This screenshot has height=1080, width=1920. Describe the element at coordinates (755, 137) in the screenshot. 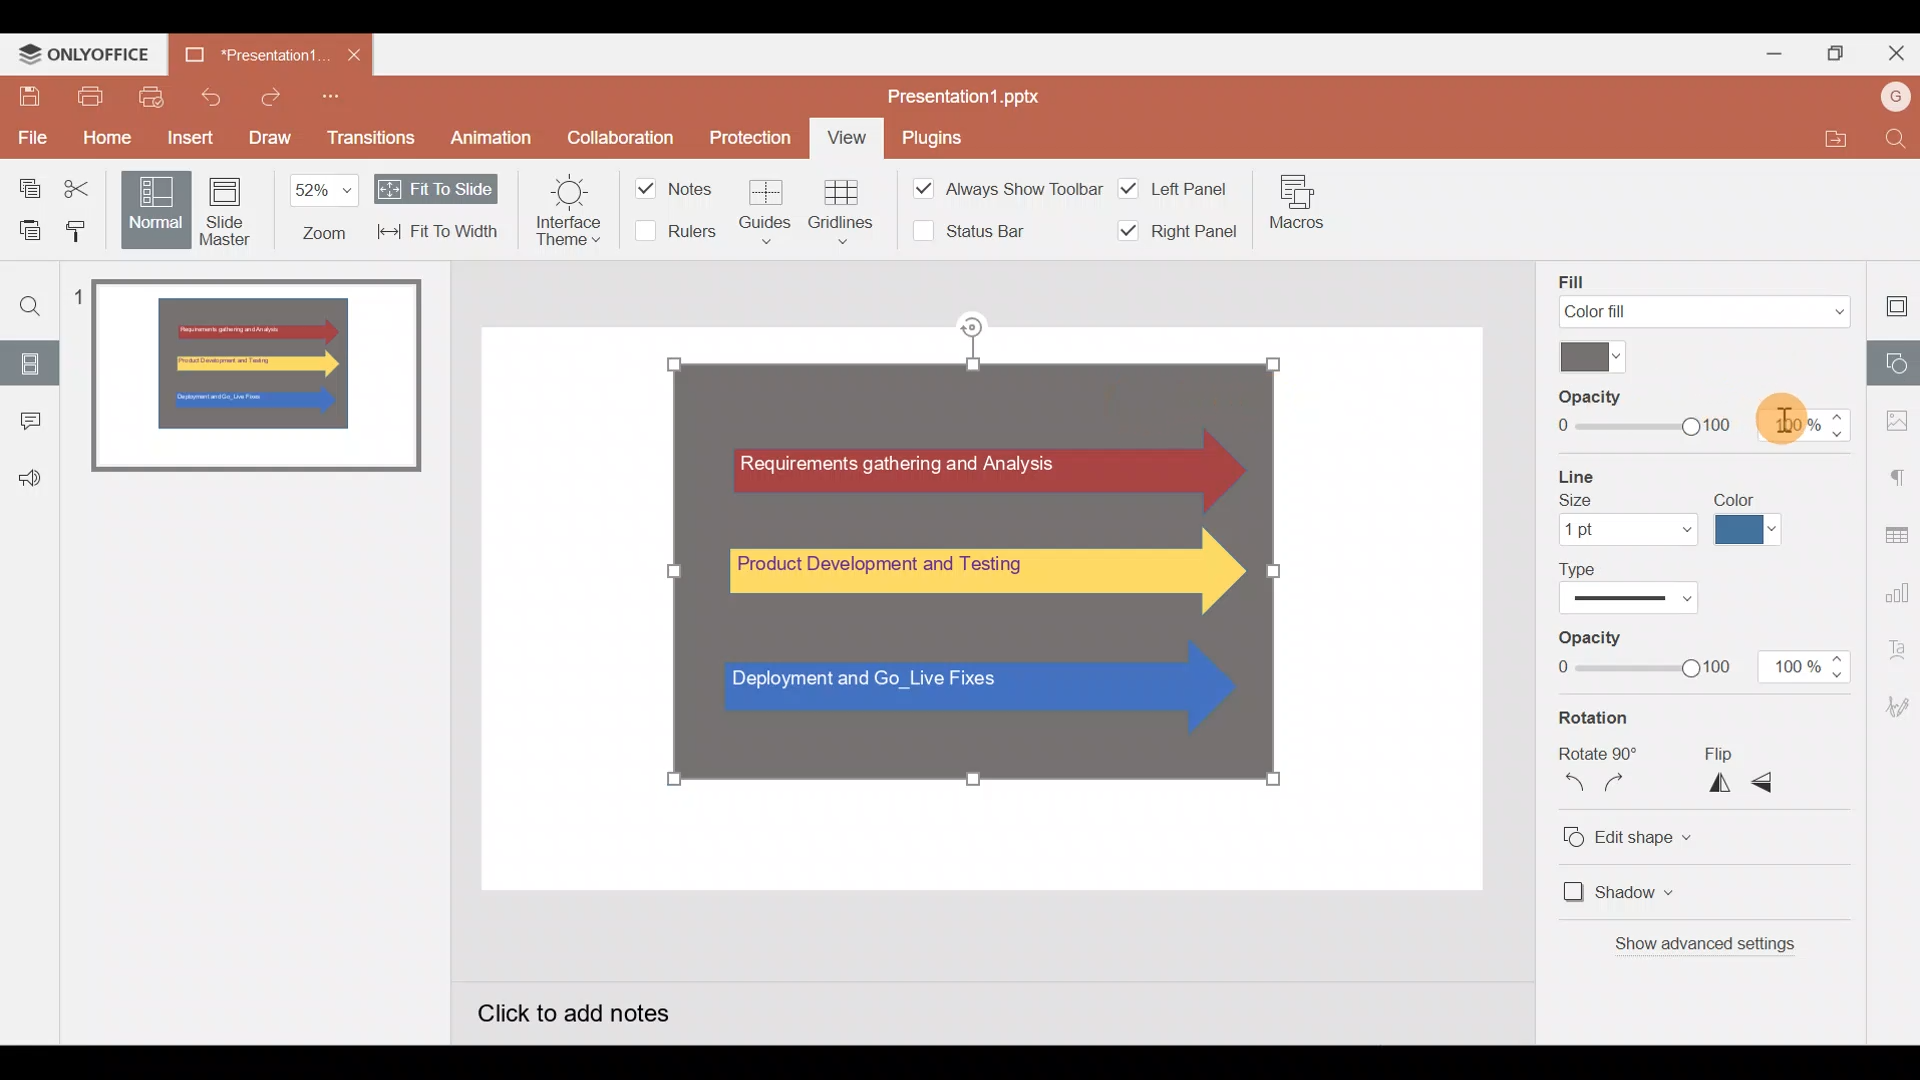

I see `Protection` at that location.